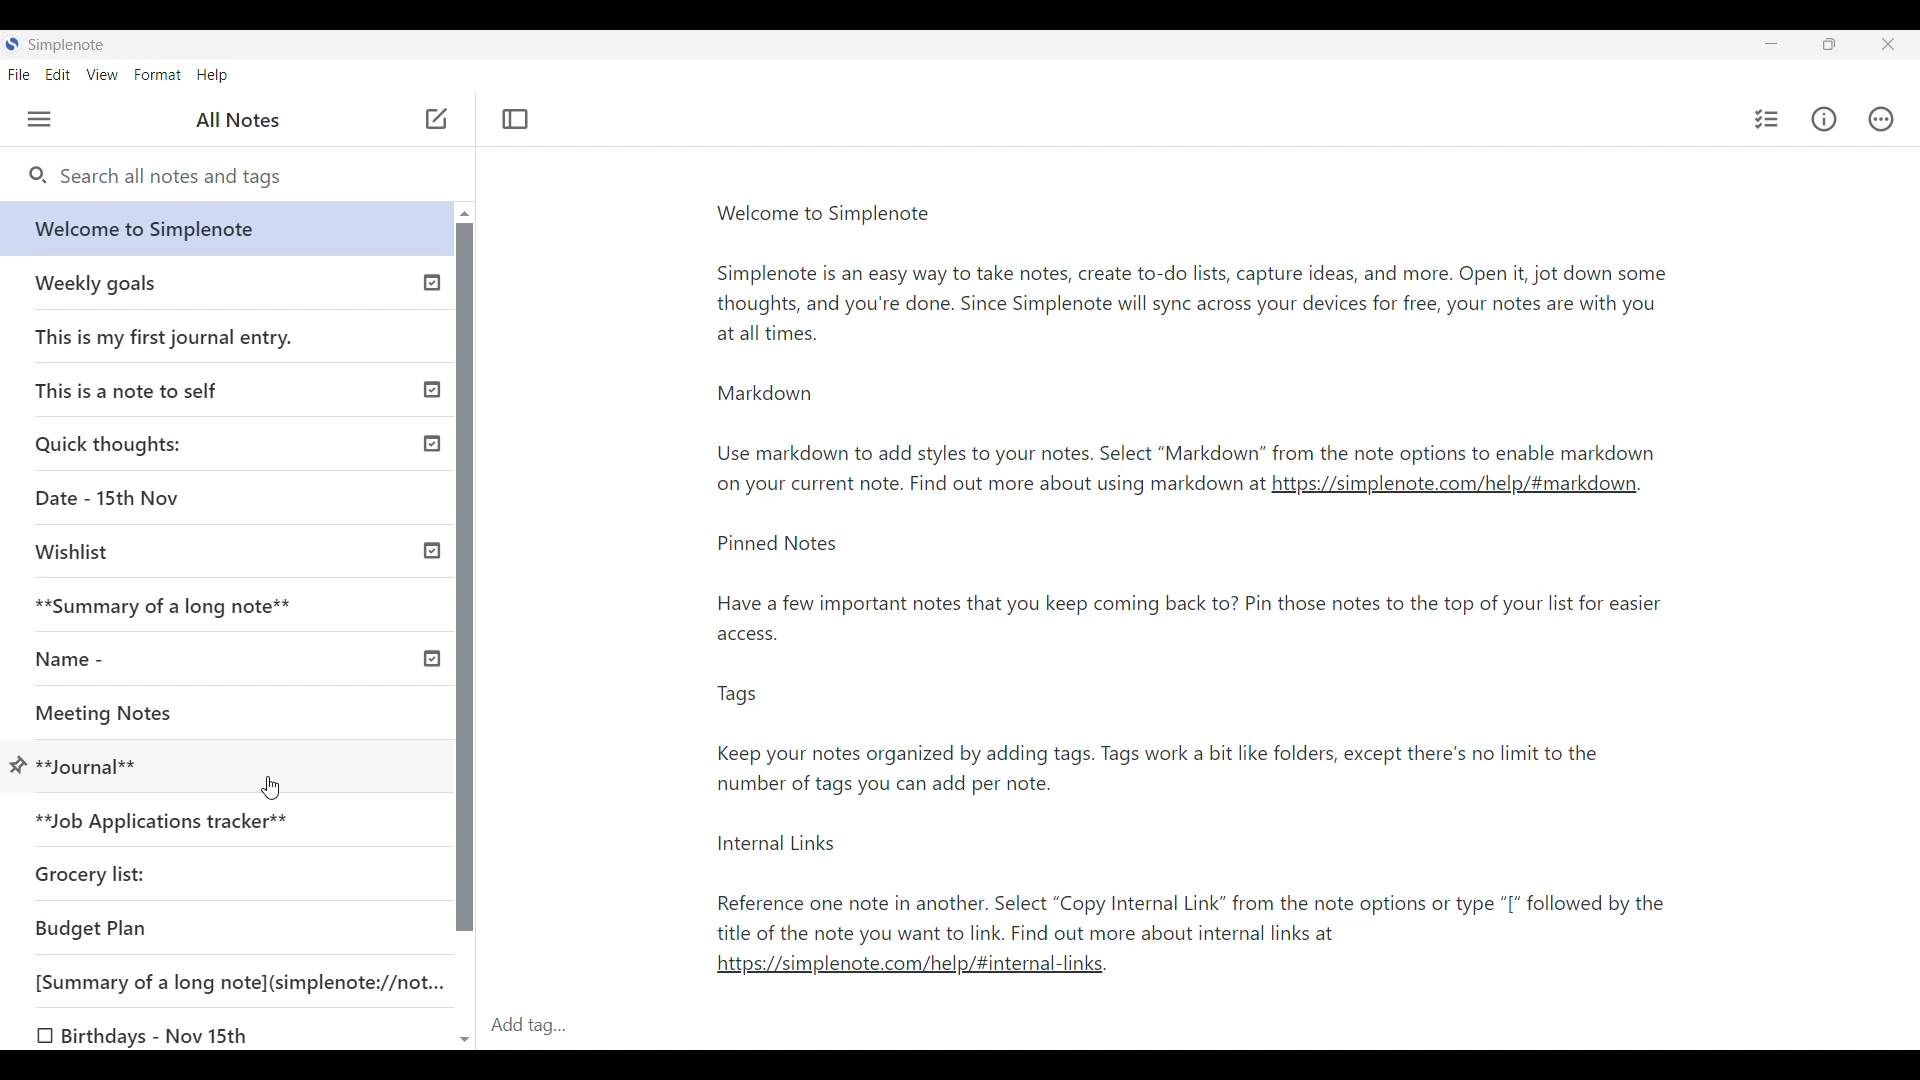 This screenshot has width=1920, height=1080. Describe the element at coordinates (249, 177) in the screenshot. I see `Search all notes and tags` at that location.